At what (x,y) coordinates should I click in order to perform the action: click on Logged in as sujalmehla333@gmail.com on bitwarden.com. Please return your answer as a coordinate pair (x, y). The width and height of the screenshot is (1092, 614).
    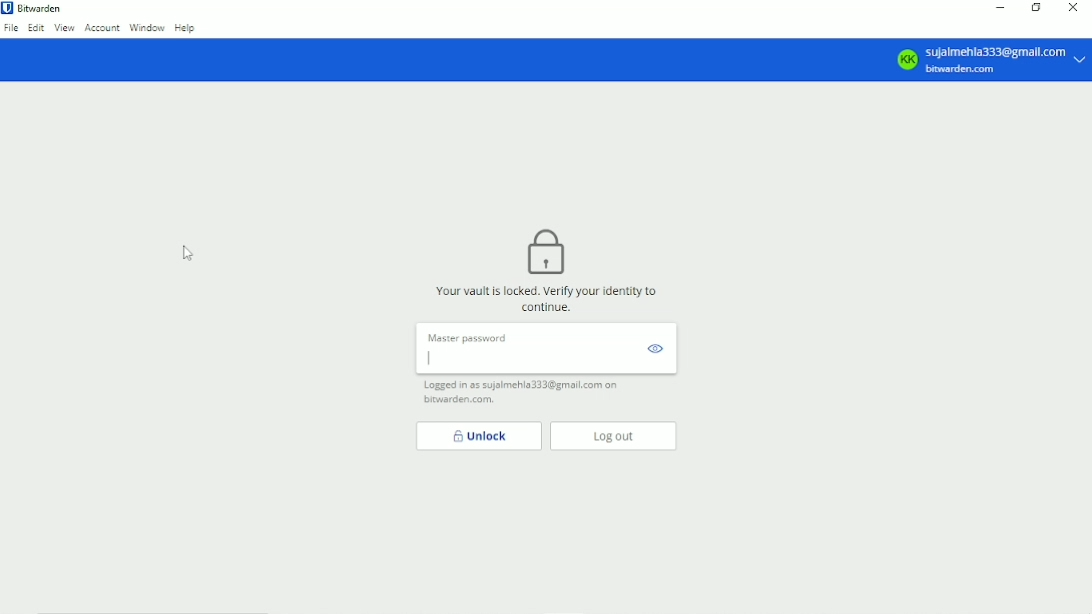
    Looking at the image, I should click on (521, 392).